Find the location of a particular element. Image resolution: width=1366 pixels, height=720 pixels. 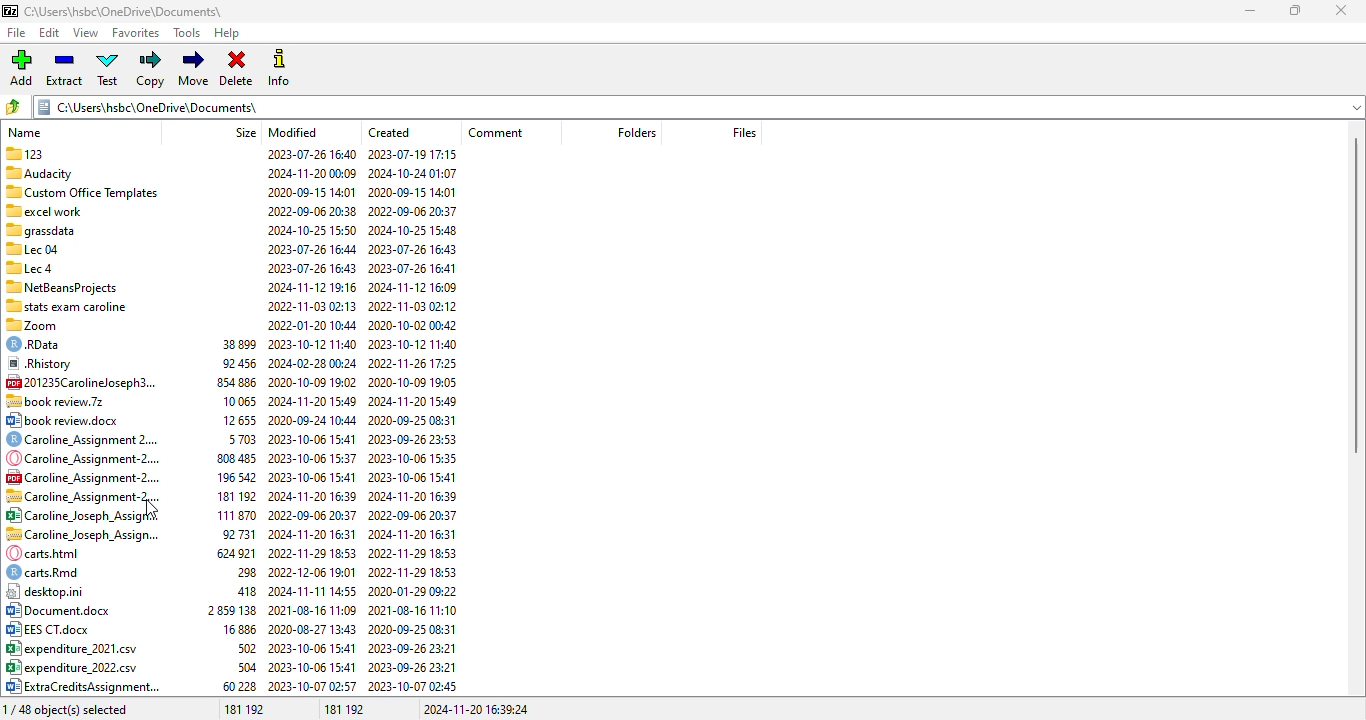

 EES CT.docx 16886 2020-08-27 13:43 2020-09-25 08:31 is located at coordinates (232, 630).